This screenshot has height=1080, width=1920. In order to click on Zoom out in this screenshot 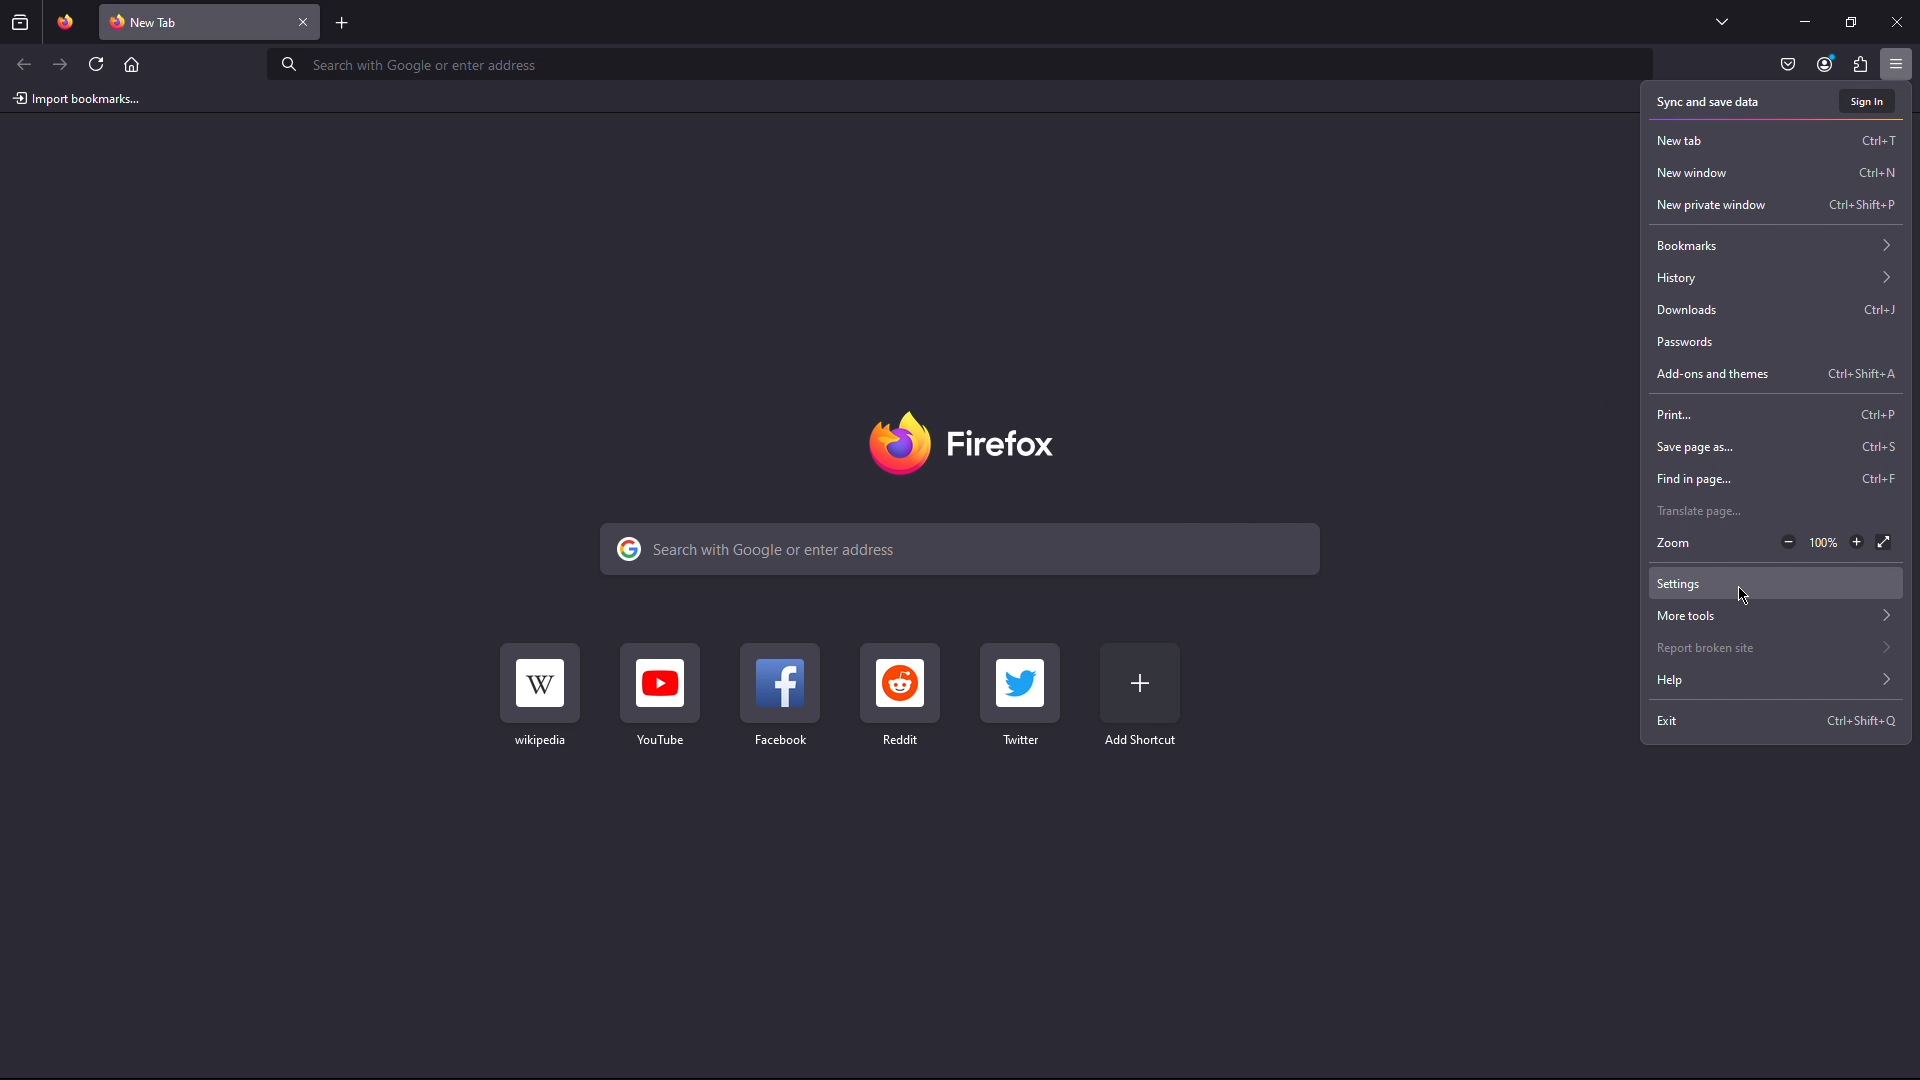, I will do `click(1789, 542)`.